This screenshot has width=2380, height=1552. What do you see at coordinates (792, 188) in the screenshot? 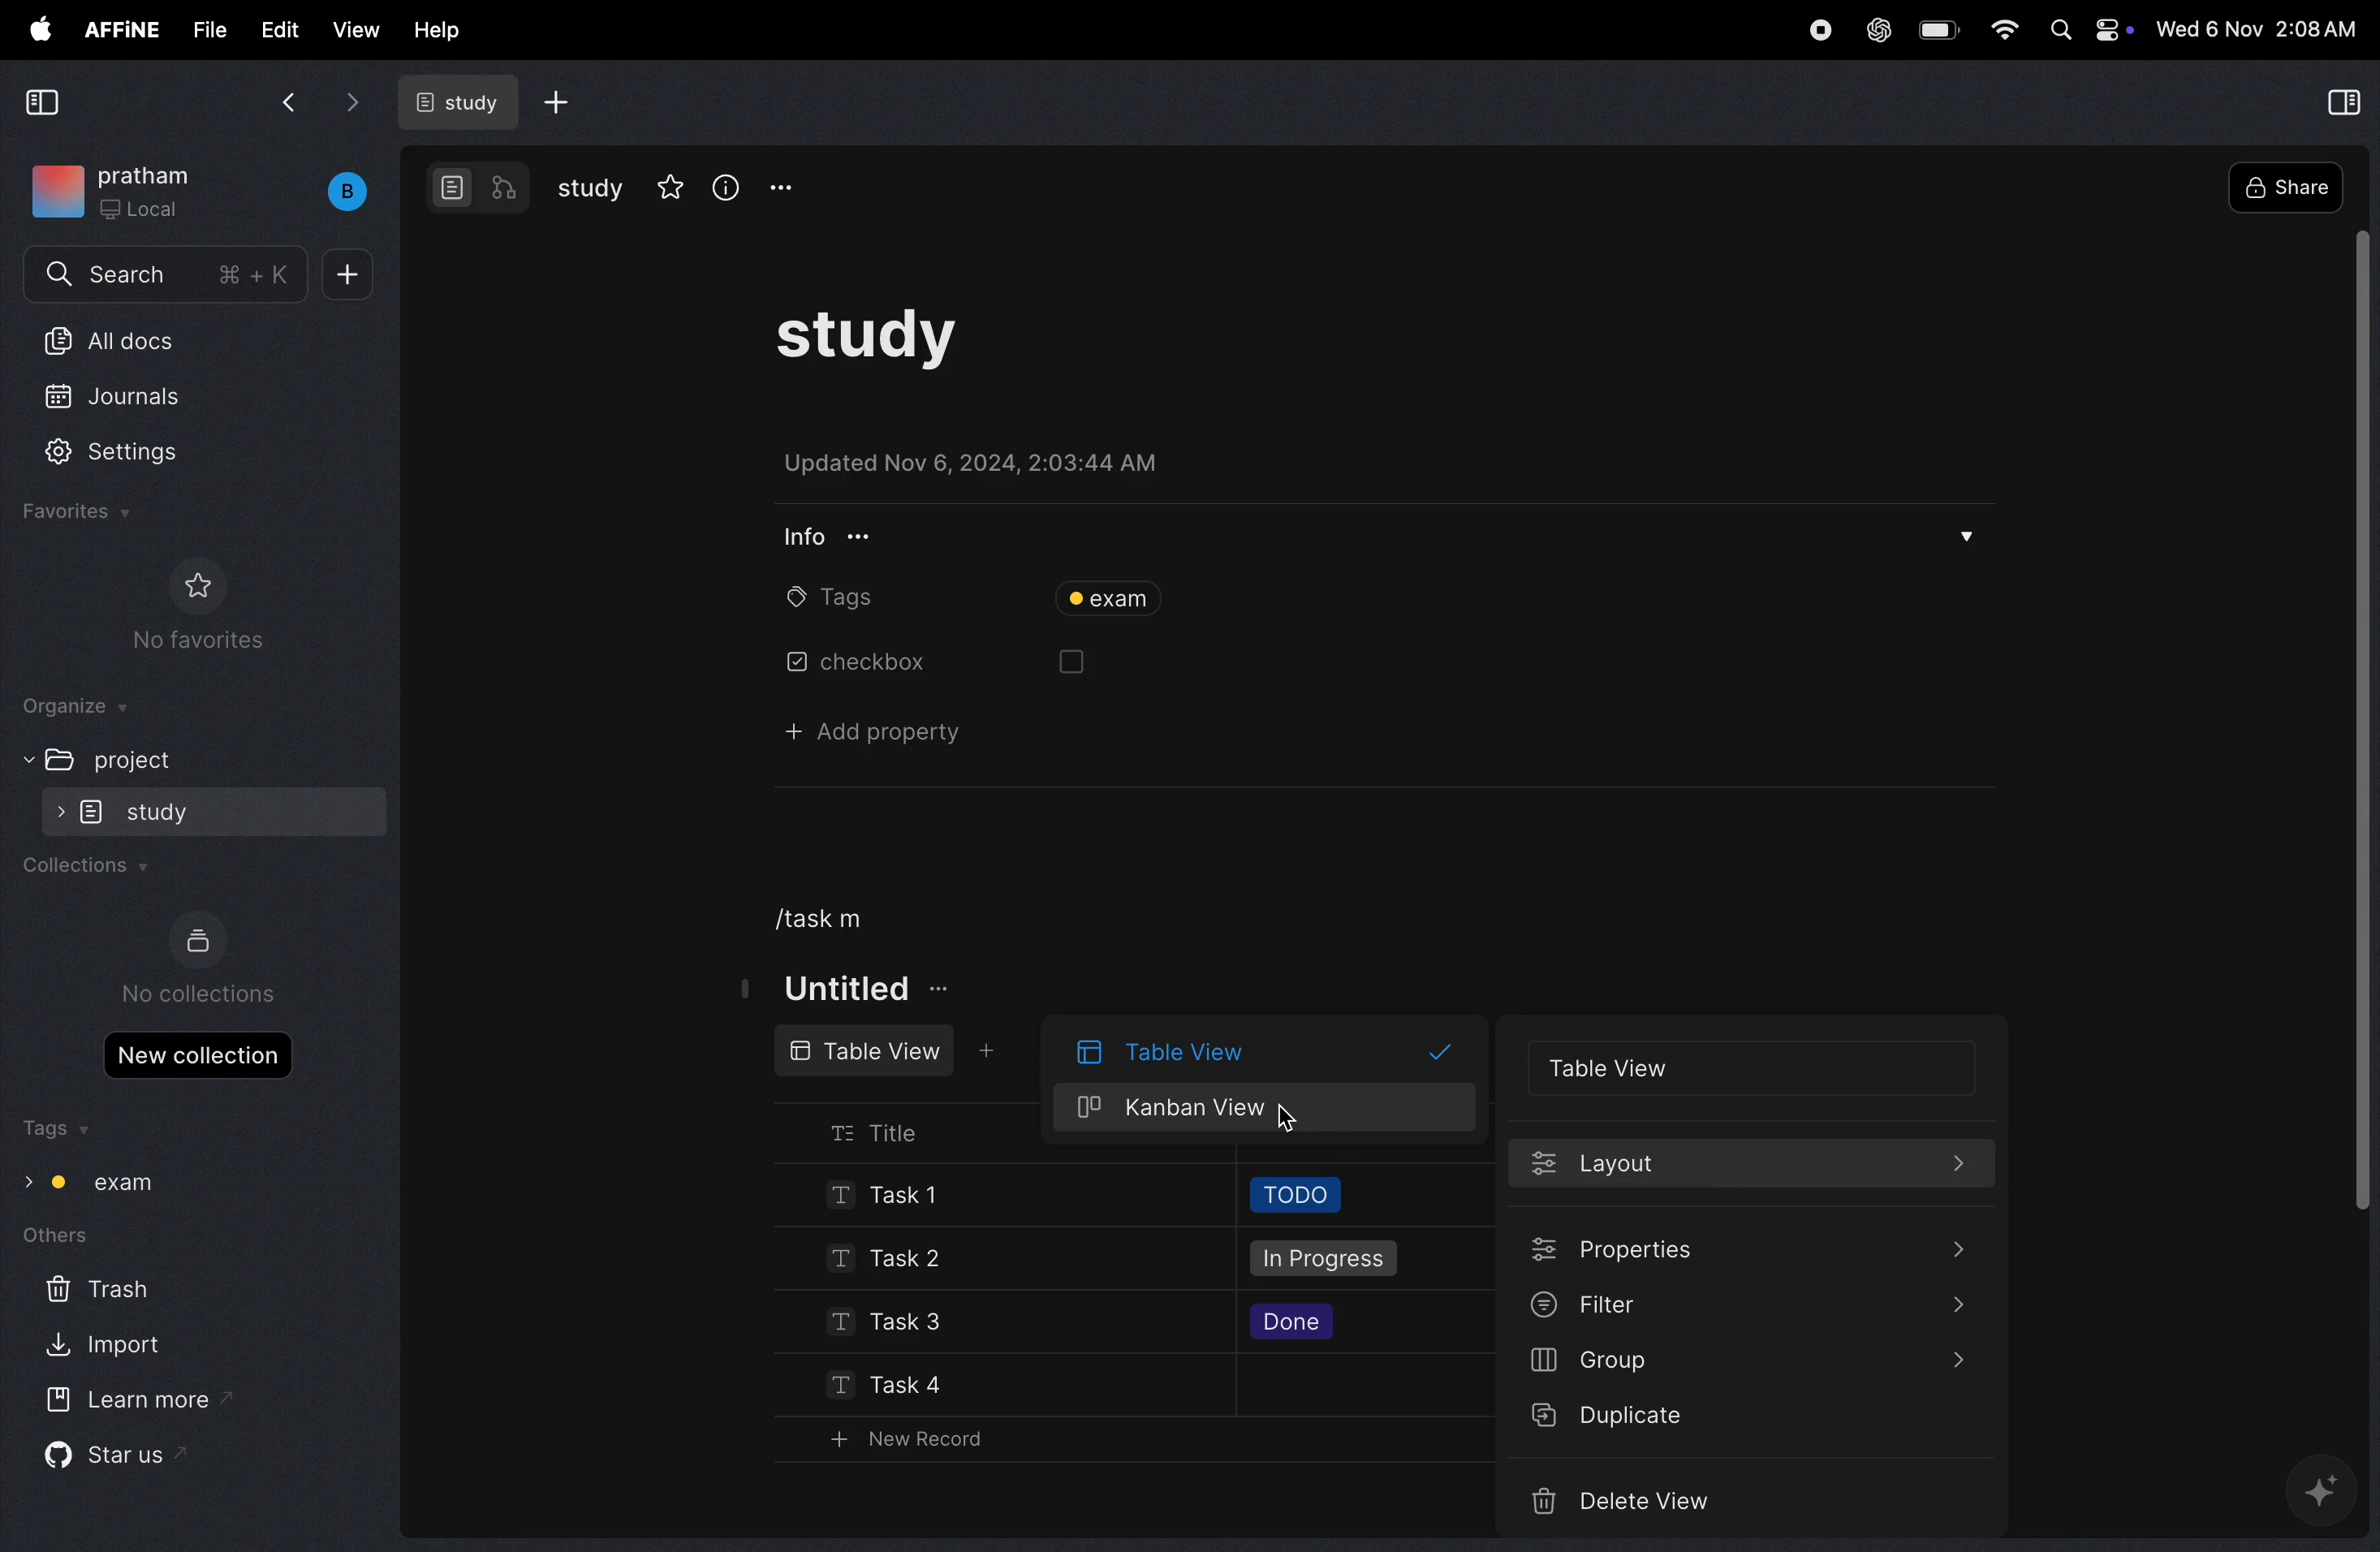
I see `options` at bounding box center [792, 188].